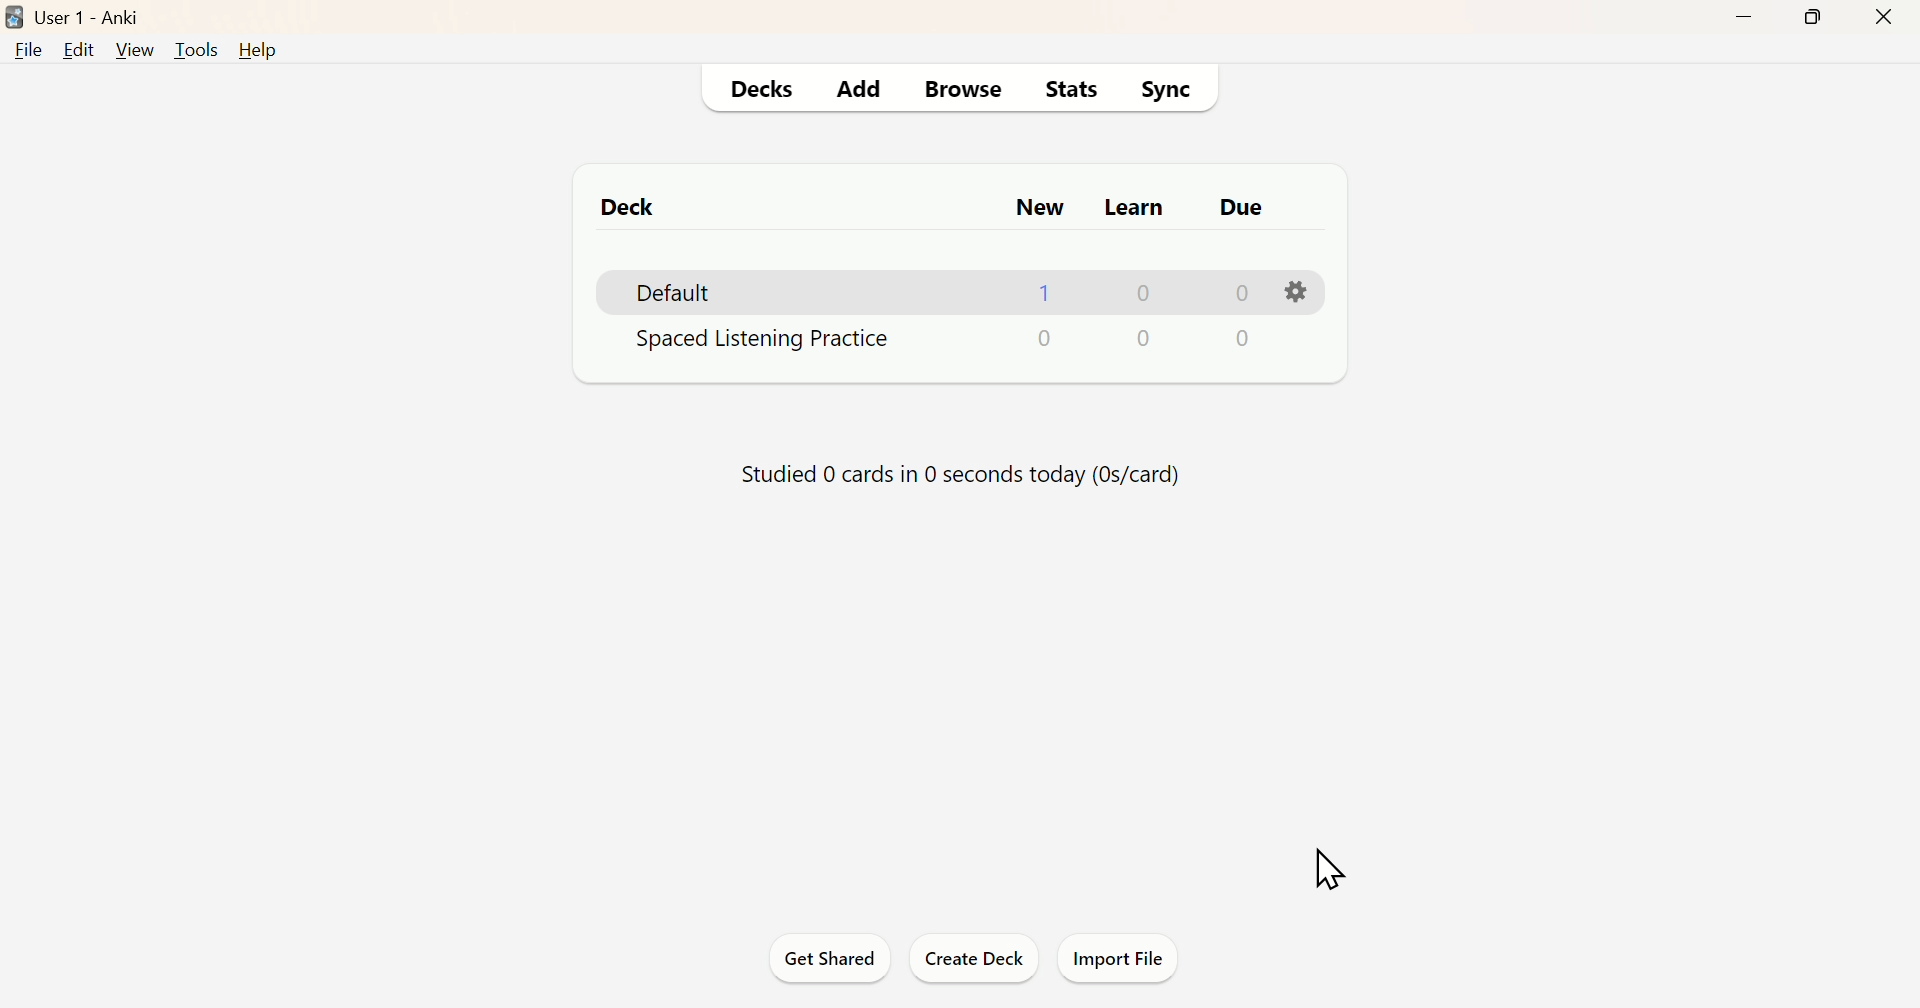 The width and height of the screenshot is (1920, 1008). I want to click on Deck, so click(631, 211).